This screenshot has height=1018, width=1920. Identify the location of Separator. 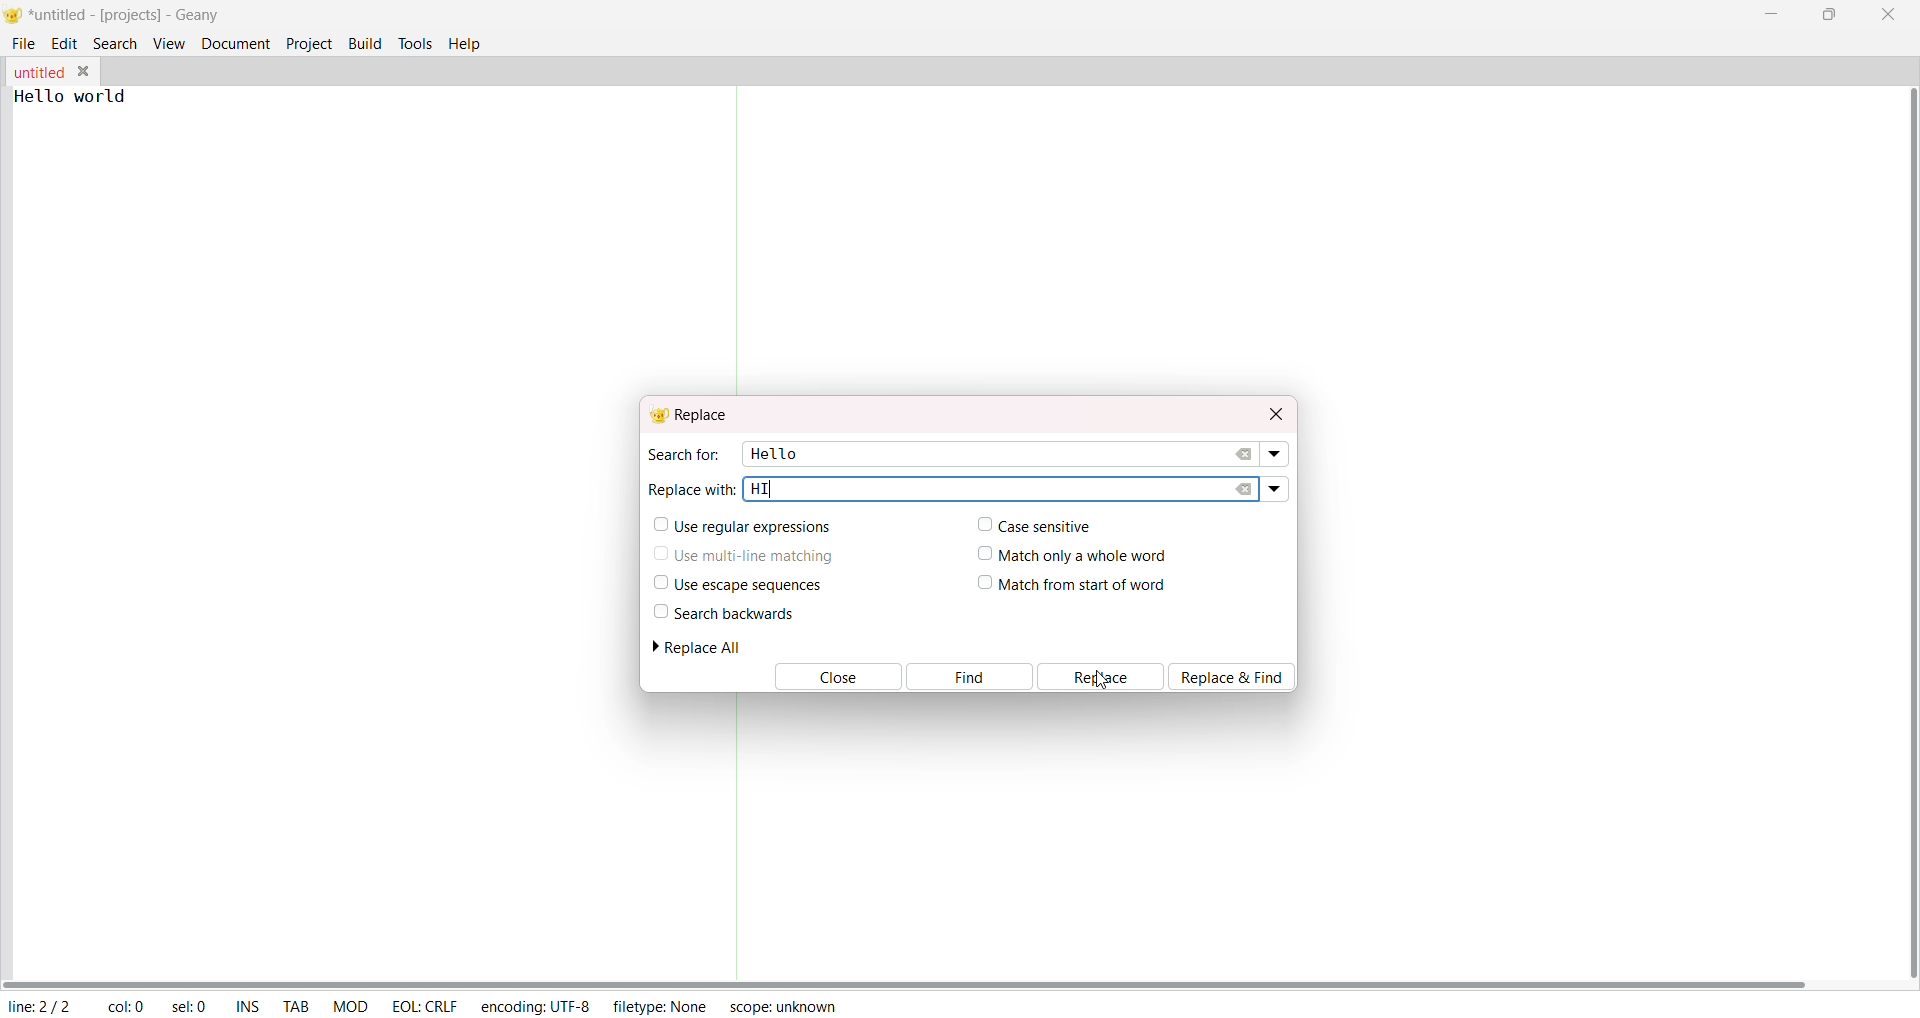
(736, 837).